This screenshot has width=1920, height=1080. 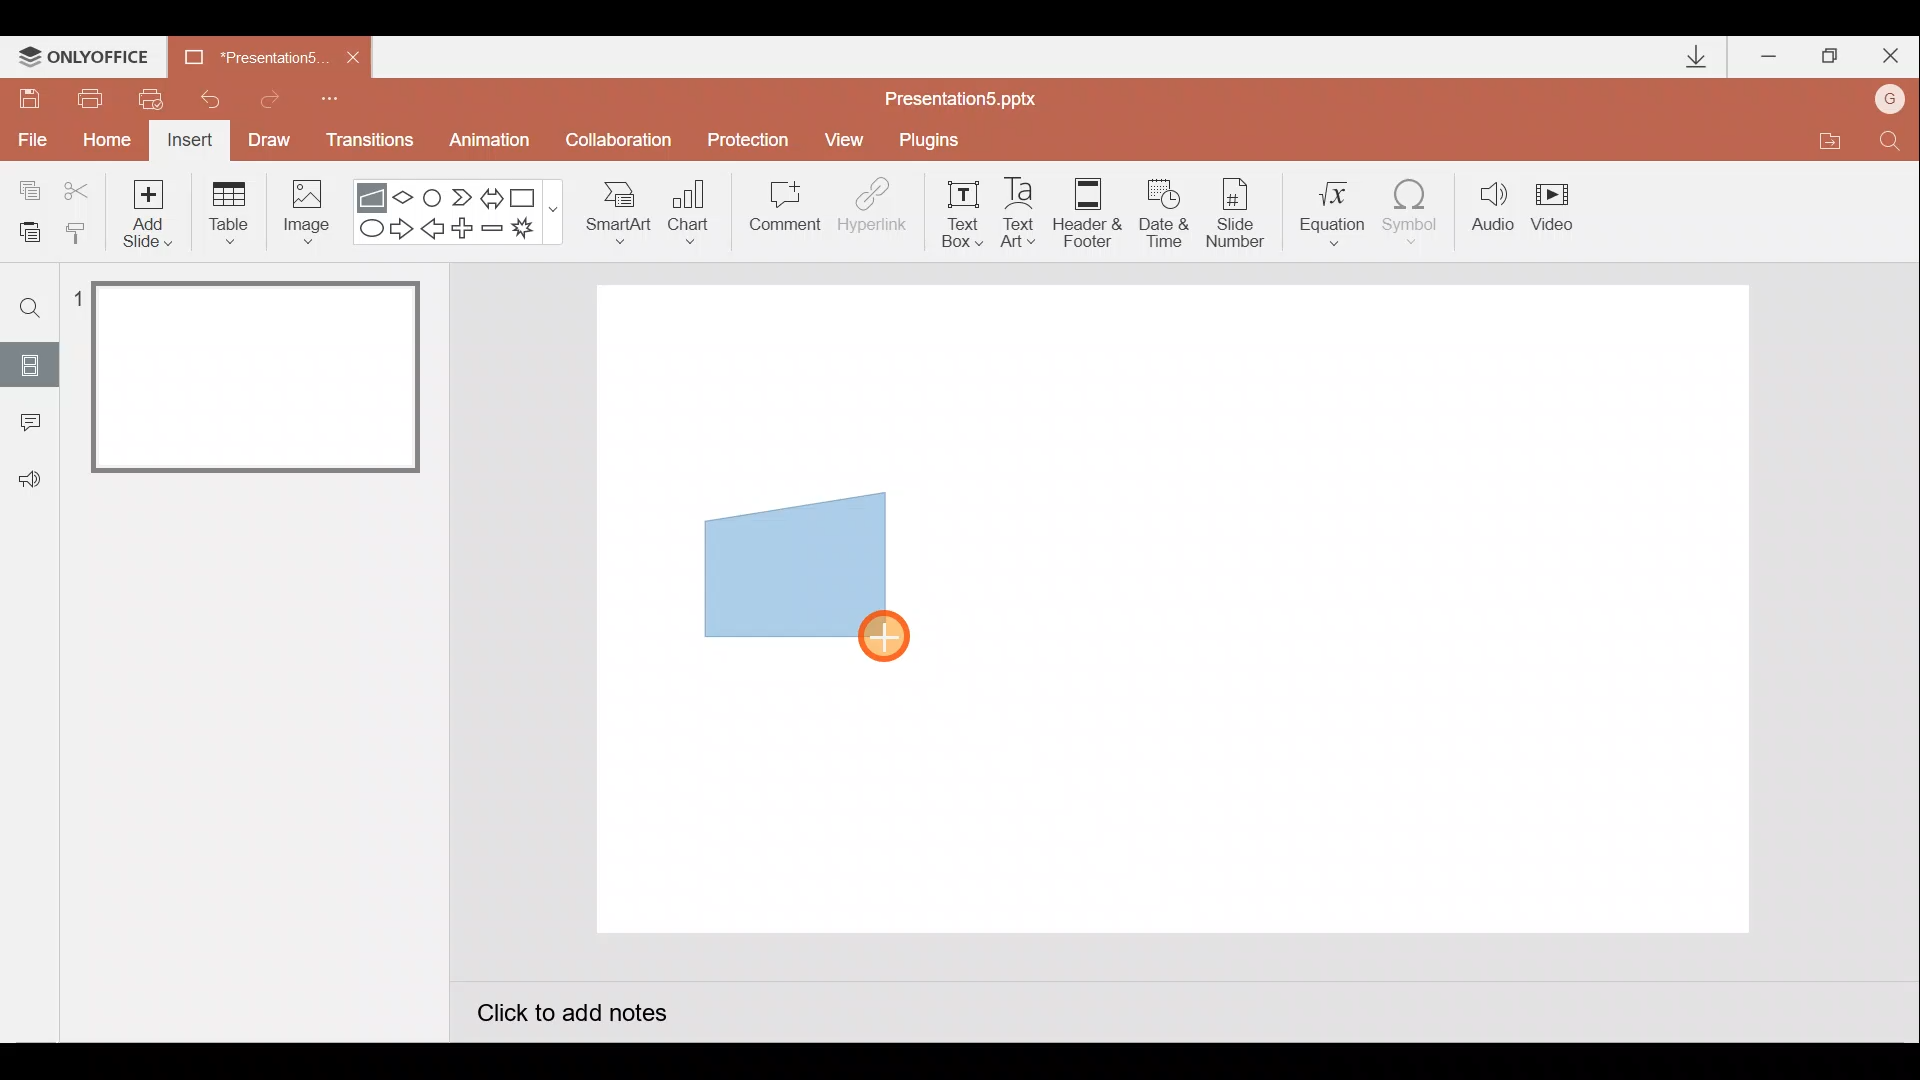 I want to click on Click to add notes, so click(x=570, y=1016).